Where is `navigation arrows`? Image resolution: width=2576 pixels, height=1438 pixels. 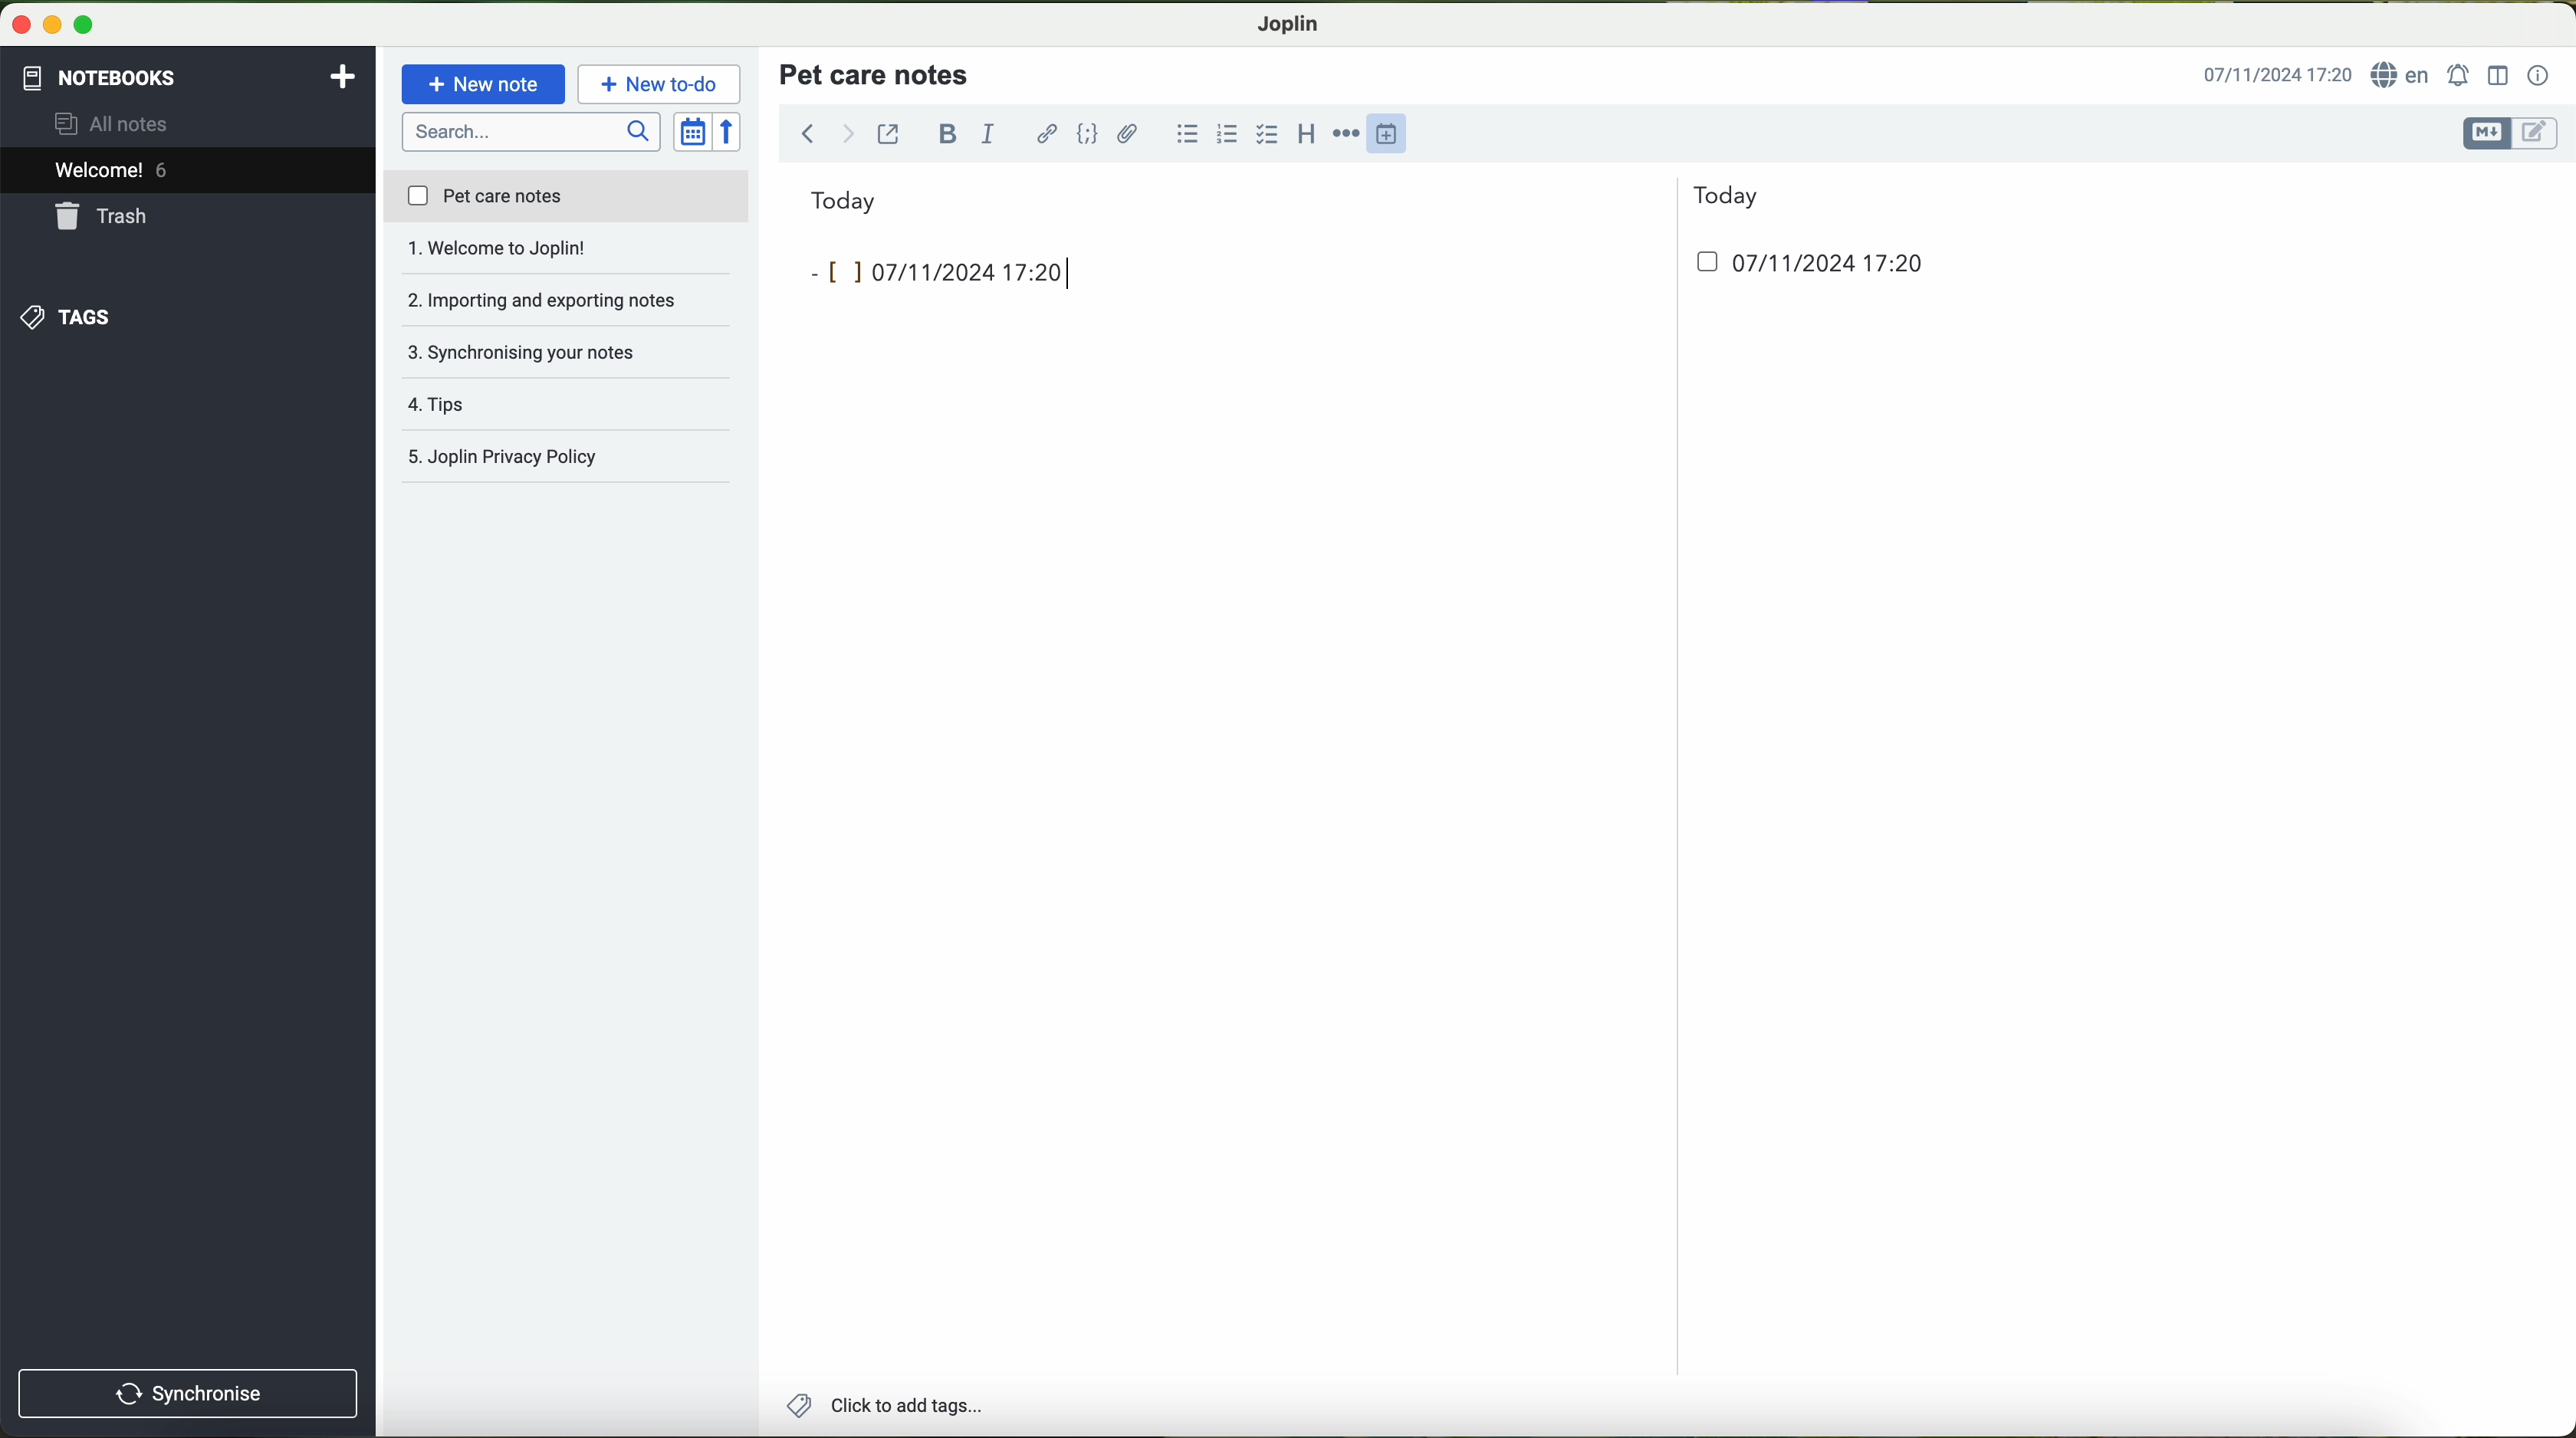
navigation arrows is located at coordinates (824, 133).